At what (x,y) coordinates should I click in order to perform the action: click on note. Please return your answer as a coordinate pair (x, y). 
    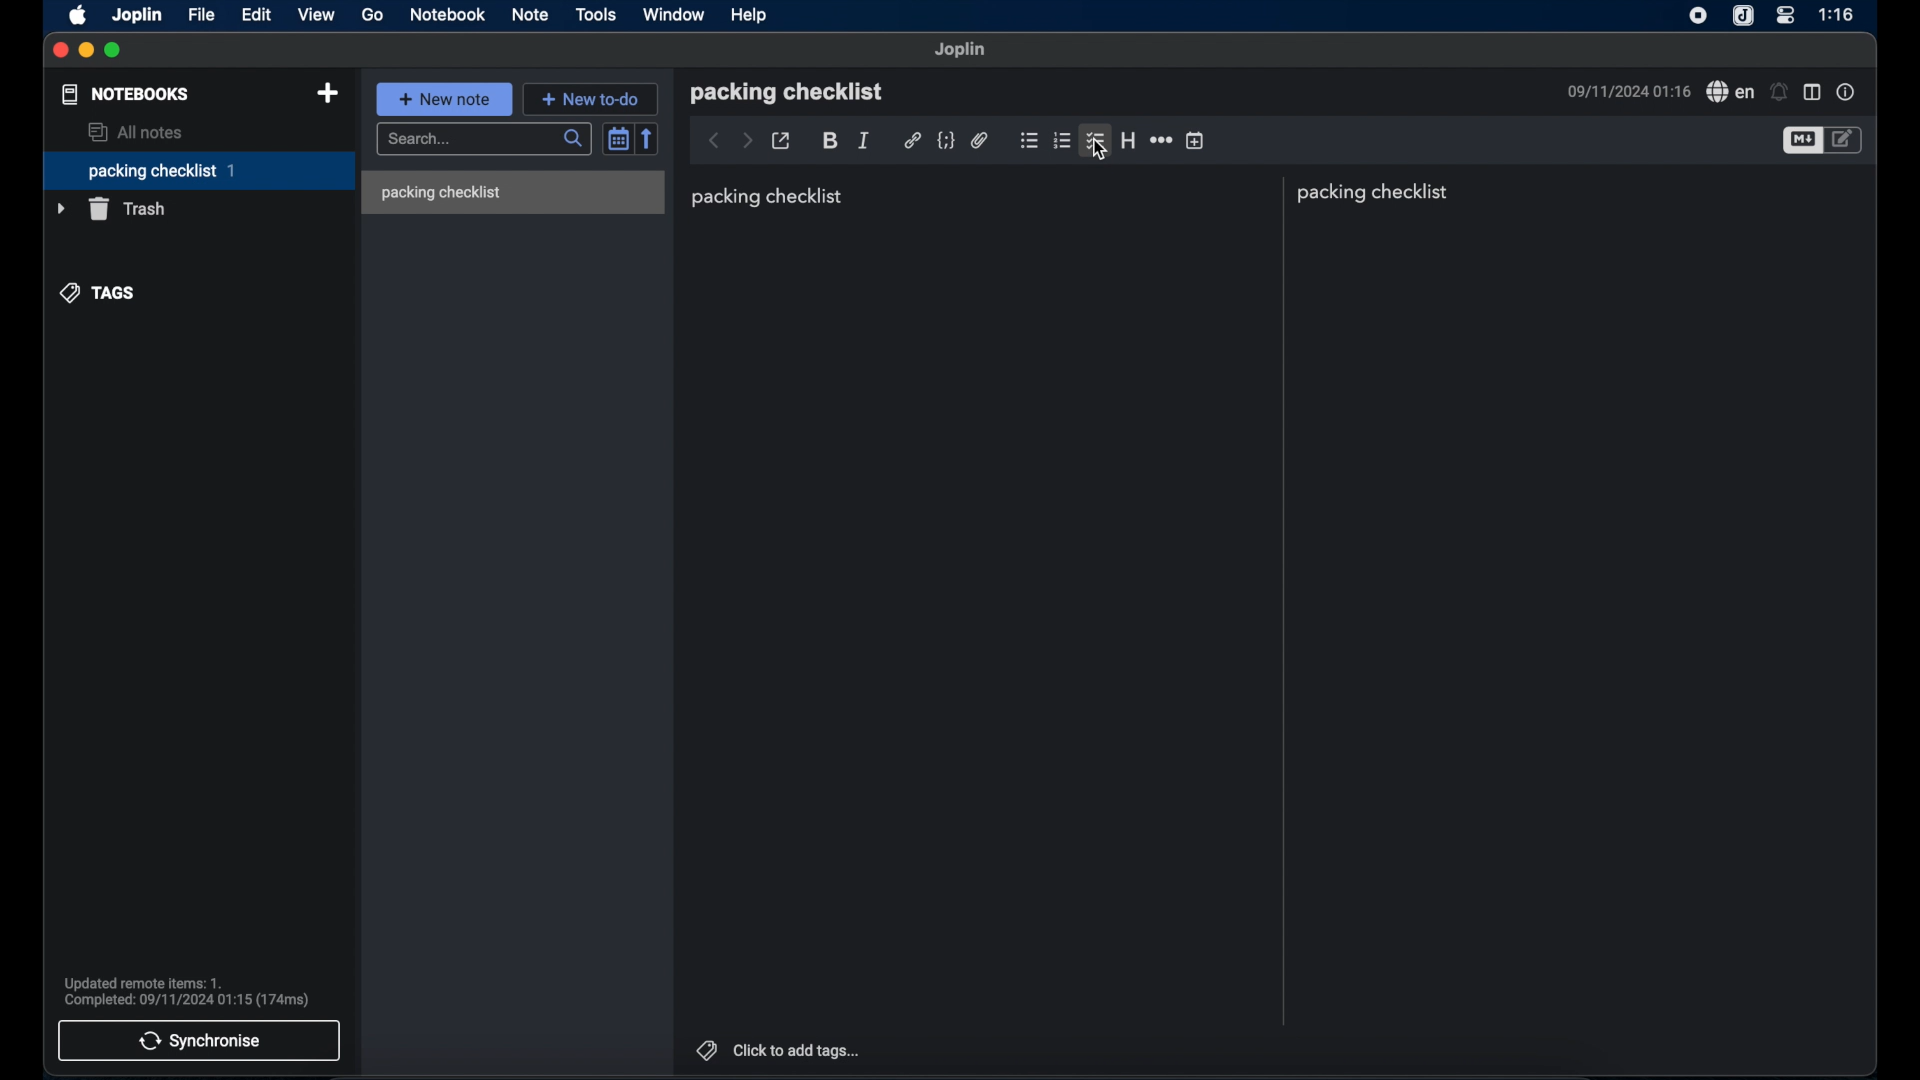
    Looking at the image, I should click on (531, 14).